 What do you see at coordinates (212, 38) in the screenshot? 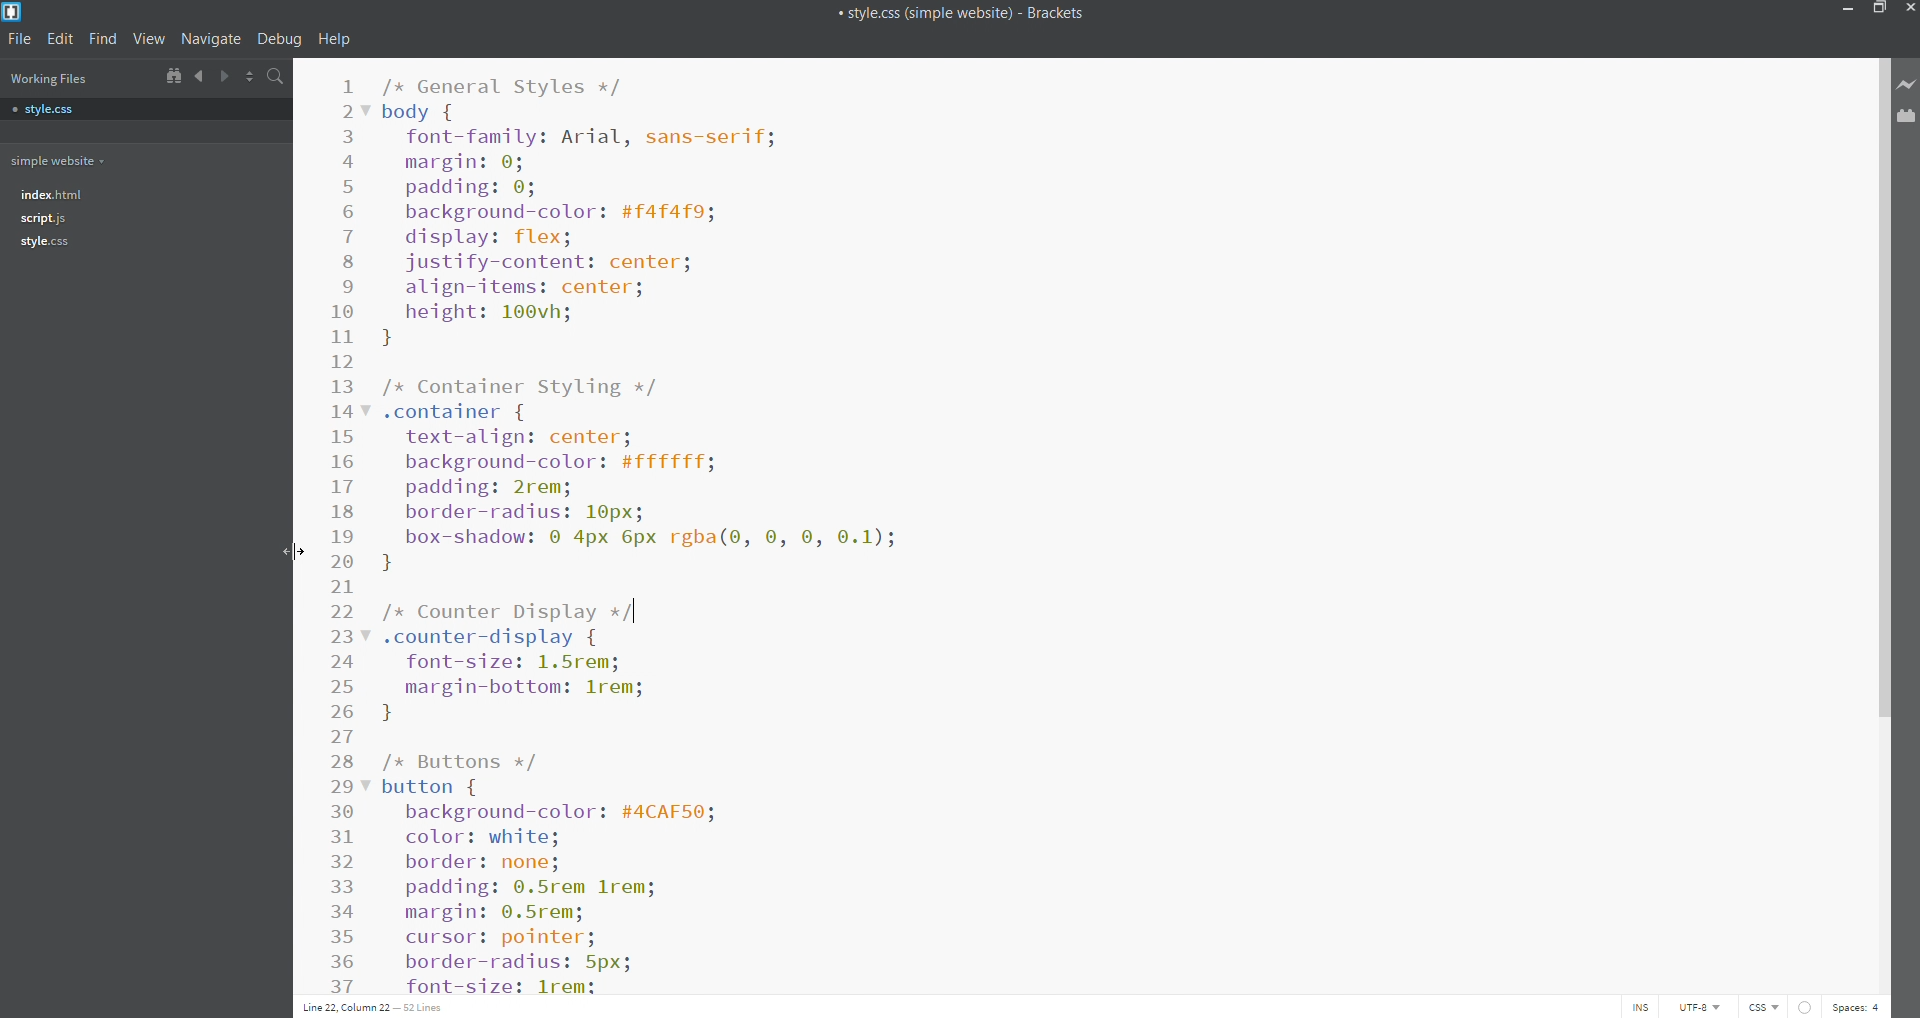
I see `Navigate` at bounding box center [212, 38].